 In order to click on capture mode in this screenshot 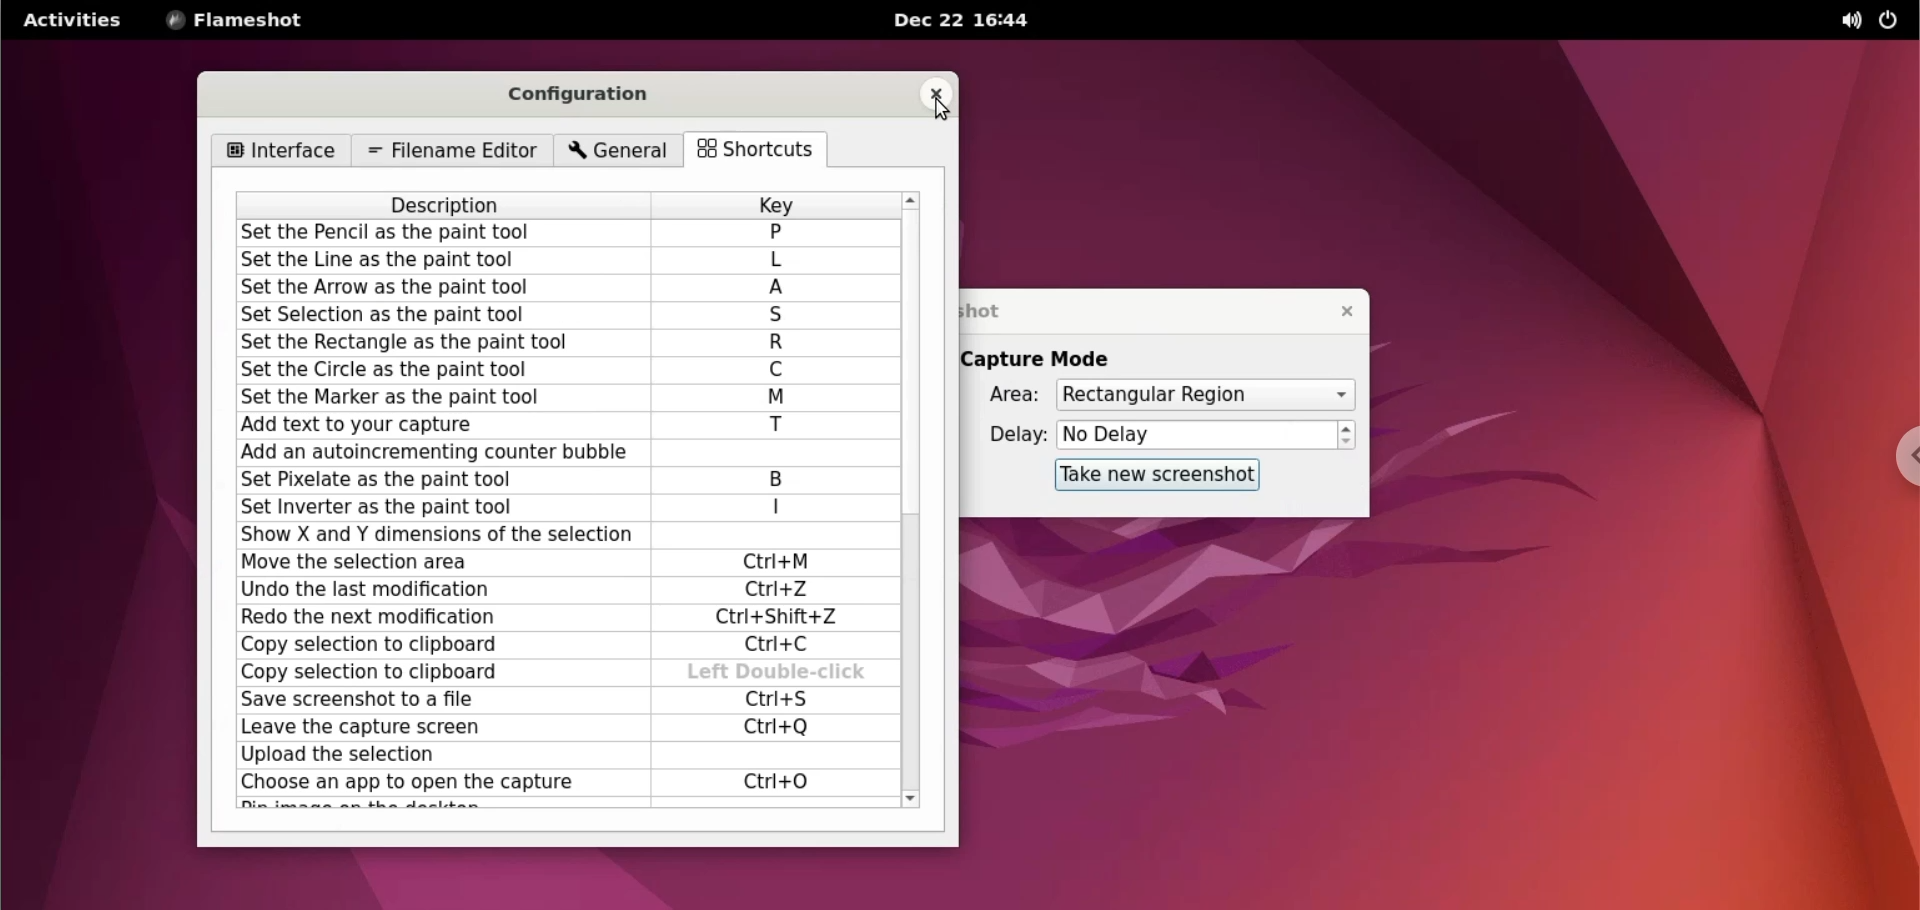, I will do `click(1055, 358)`.